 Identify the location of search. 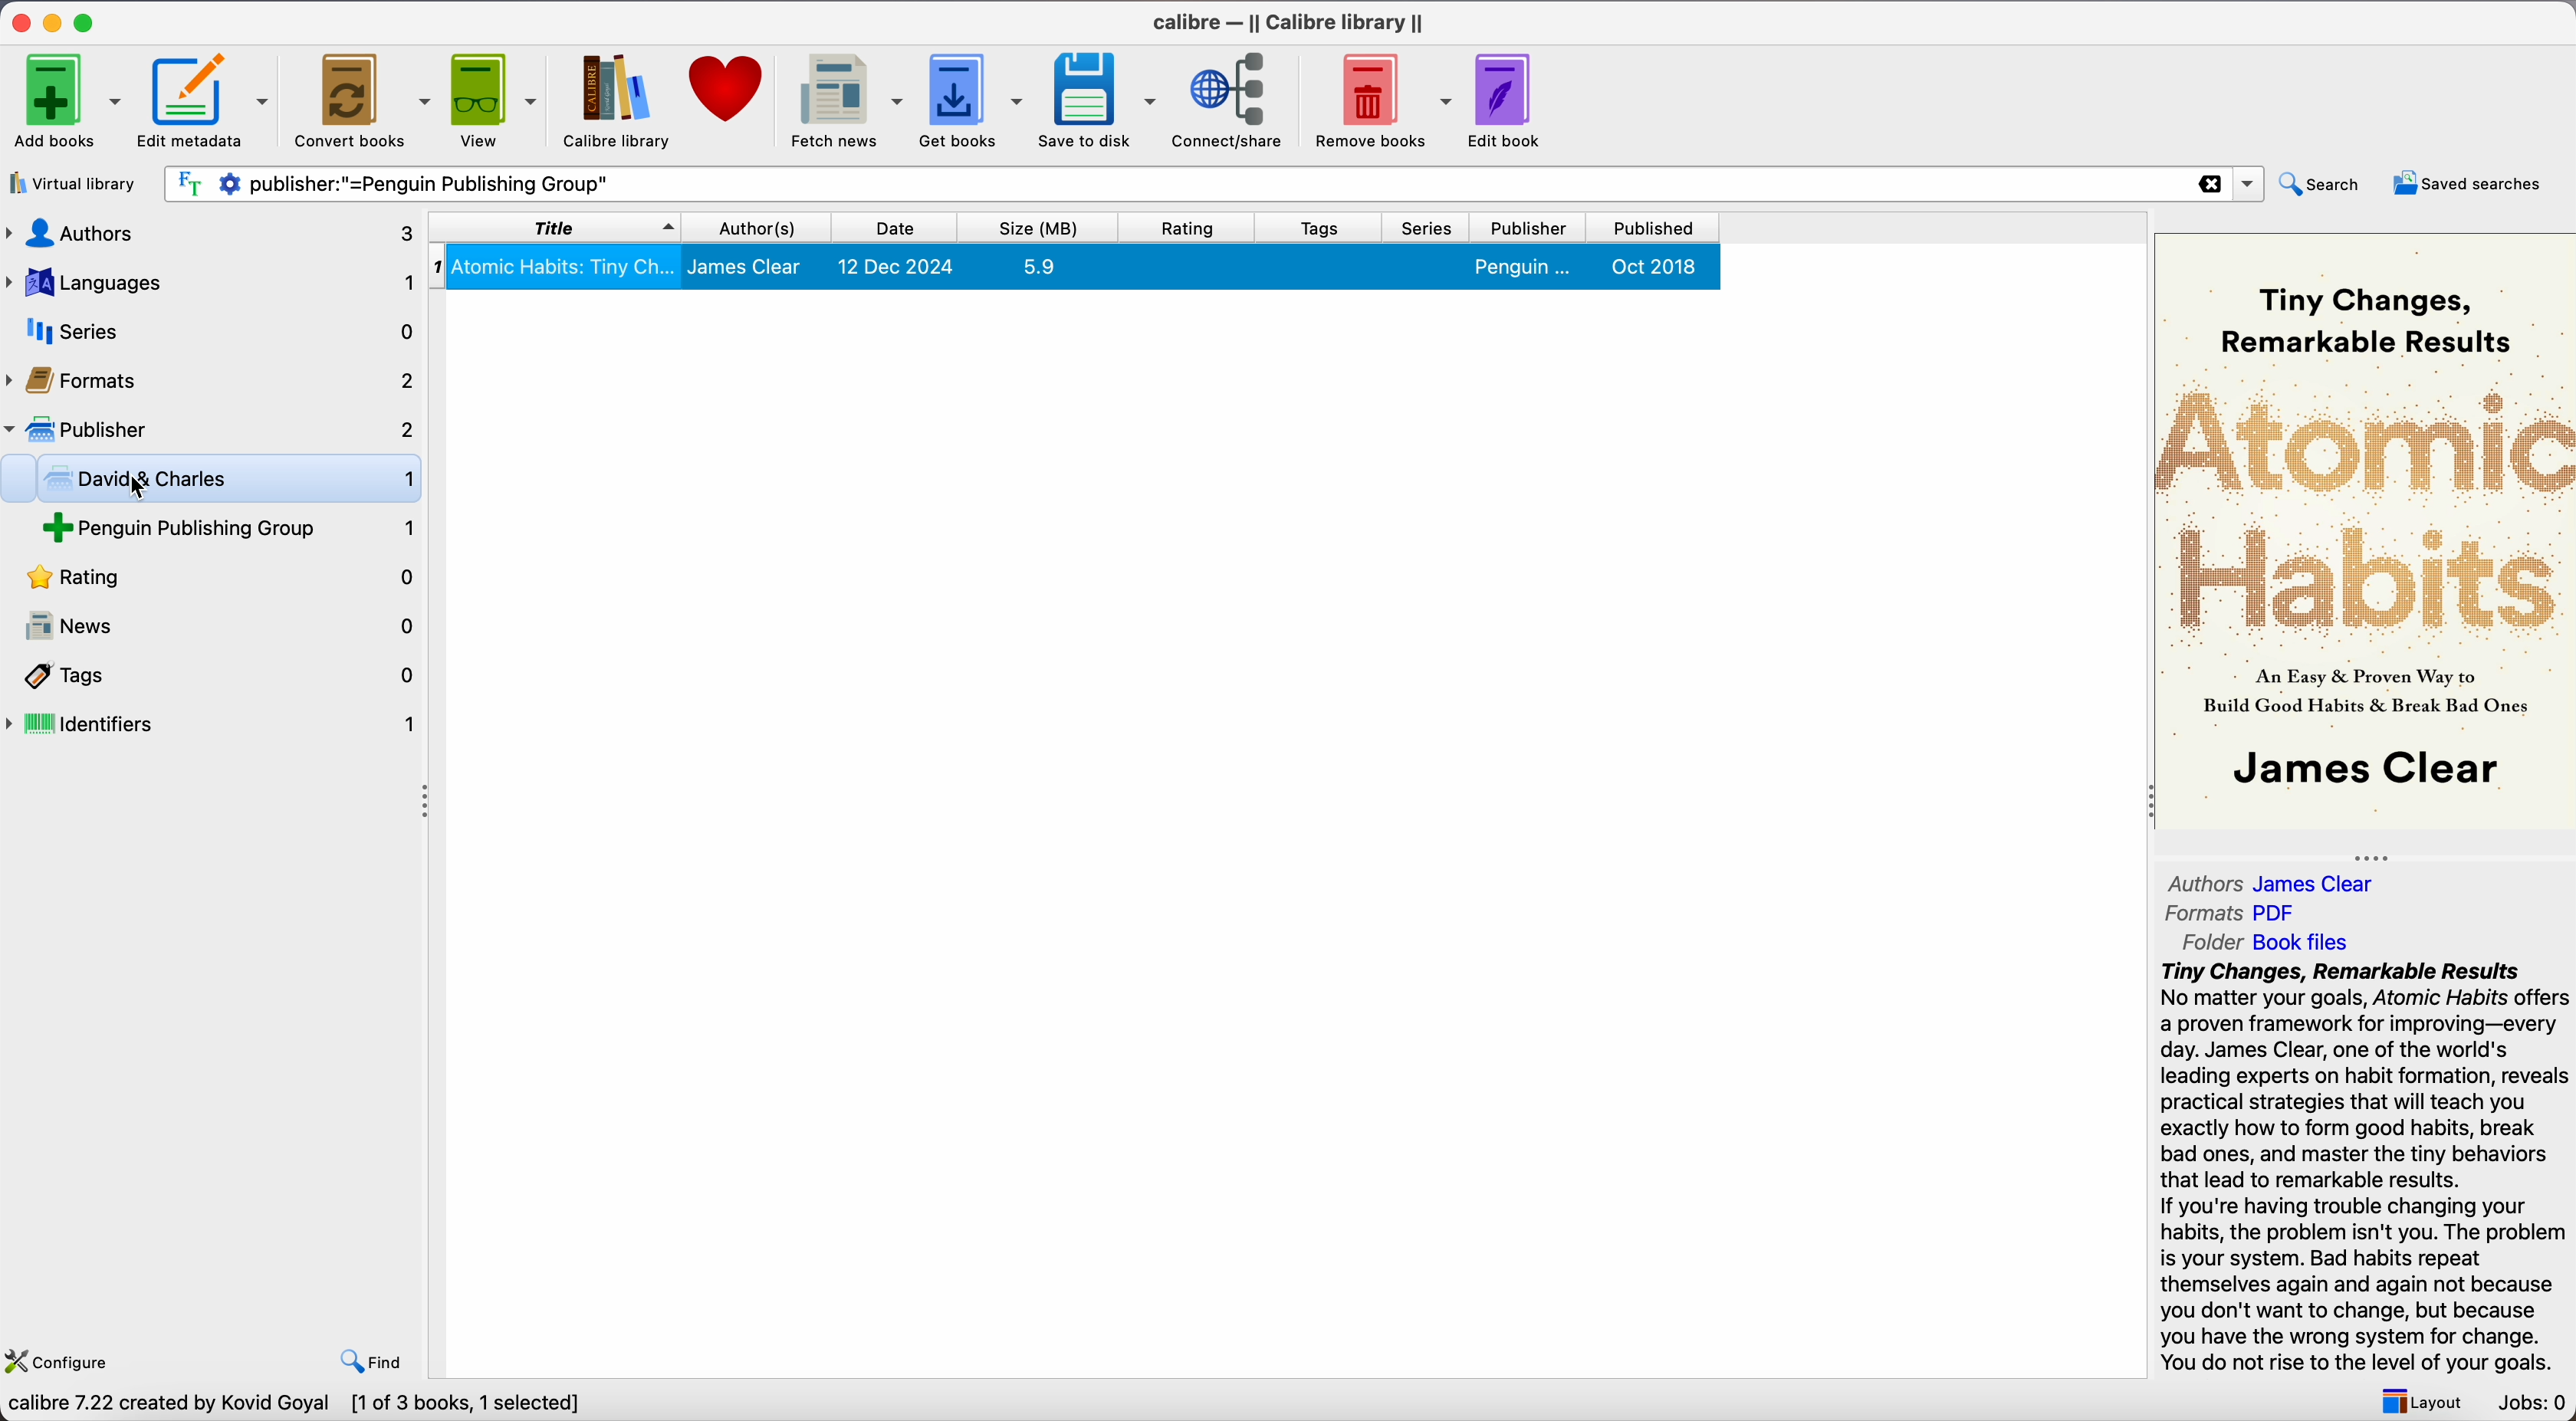
(2323, 182).